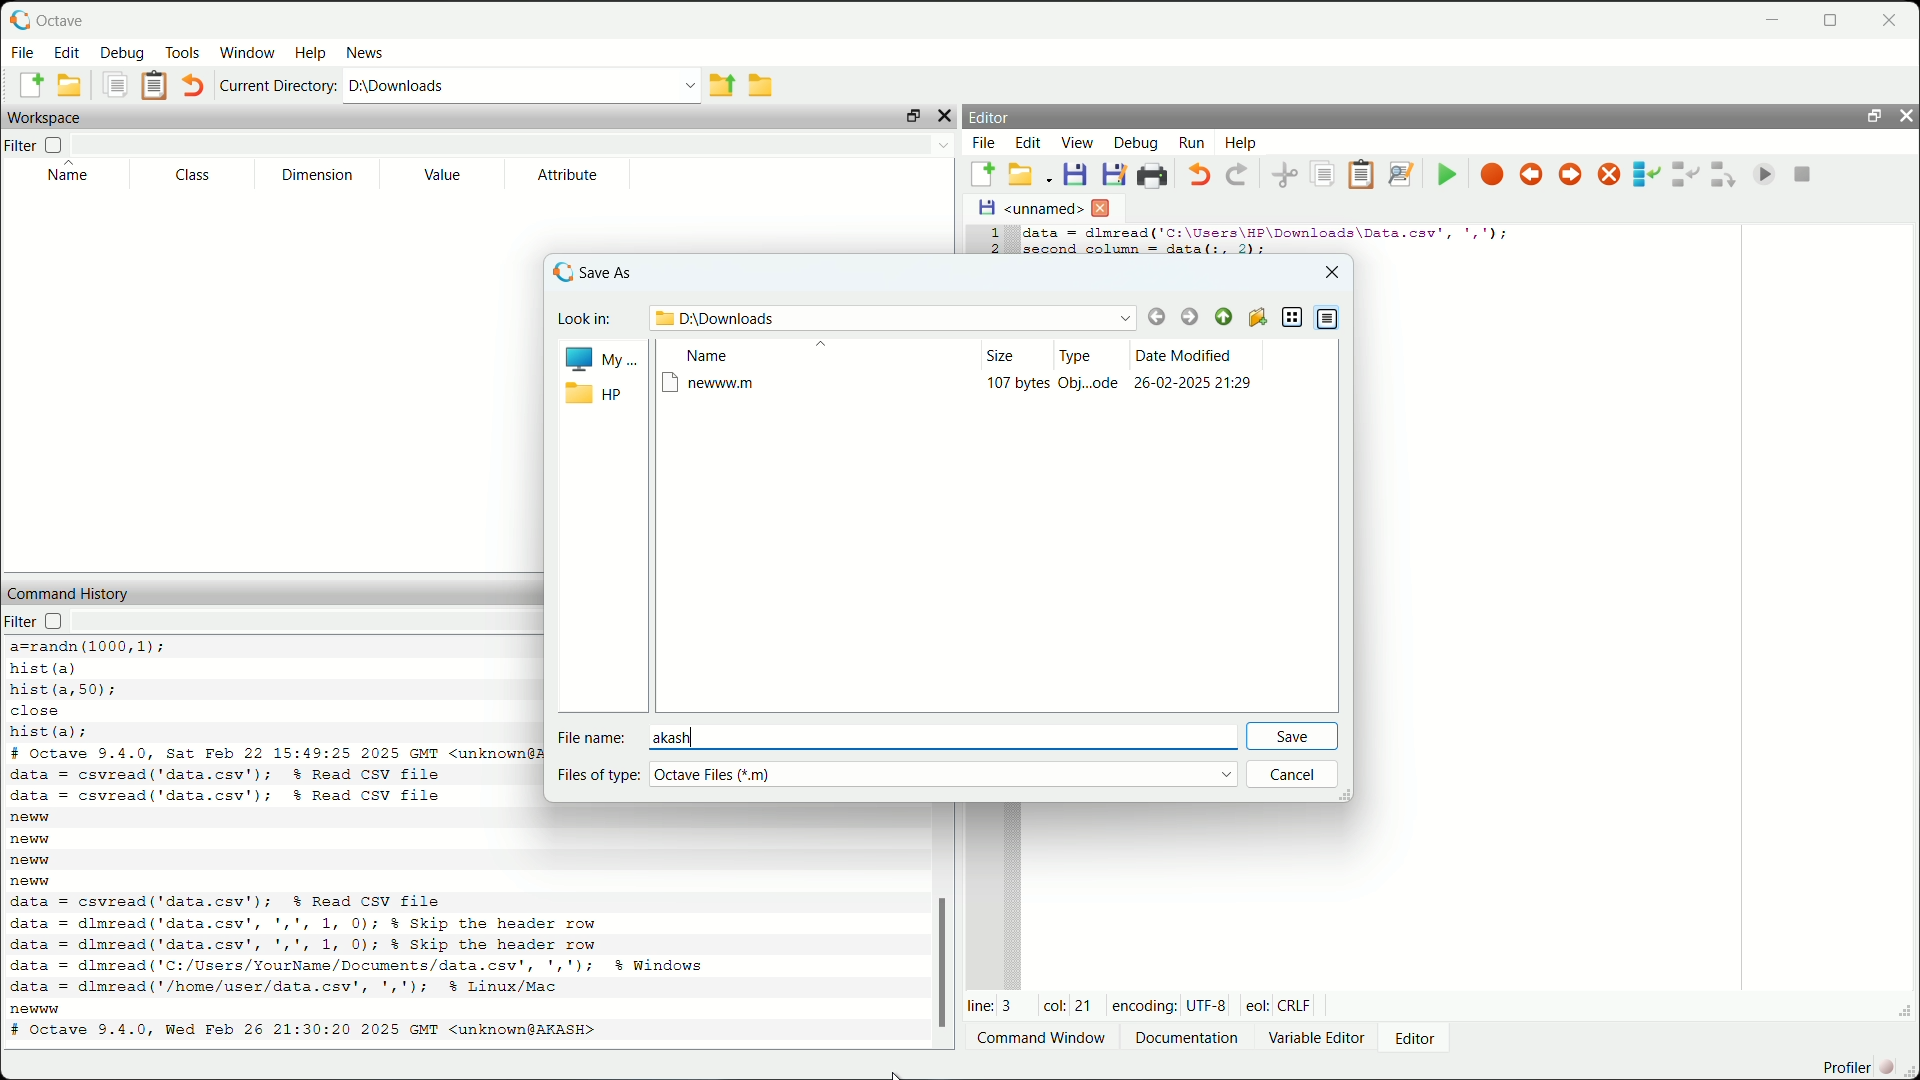 This screenshot has width=1920, height=1080. Describe the element at coordinates (1222, 314) in the screenshot. I see `parent directory` at that location.